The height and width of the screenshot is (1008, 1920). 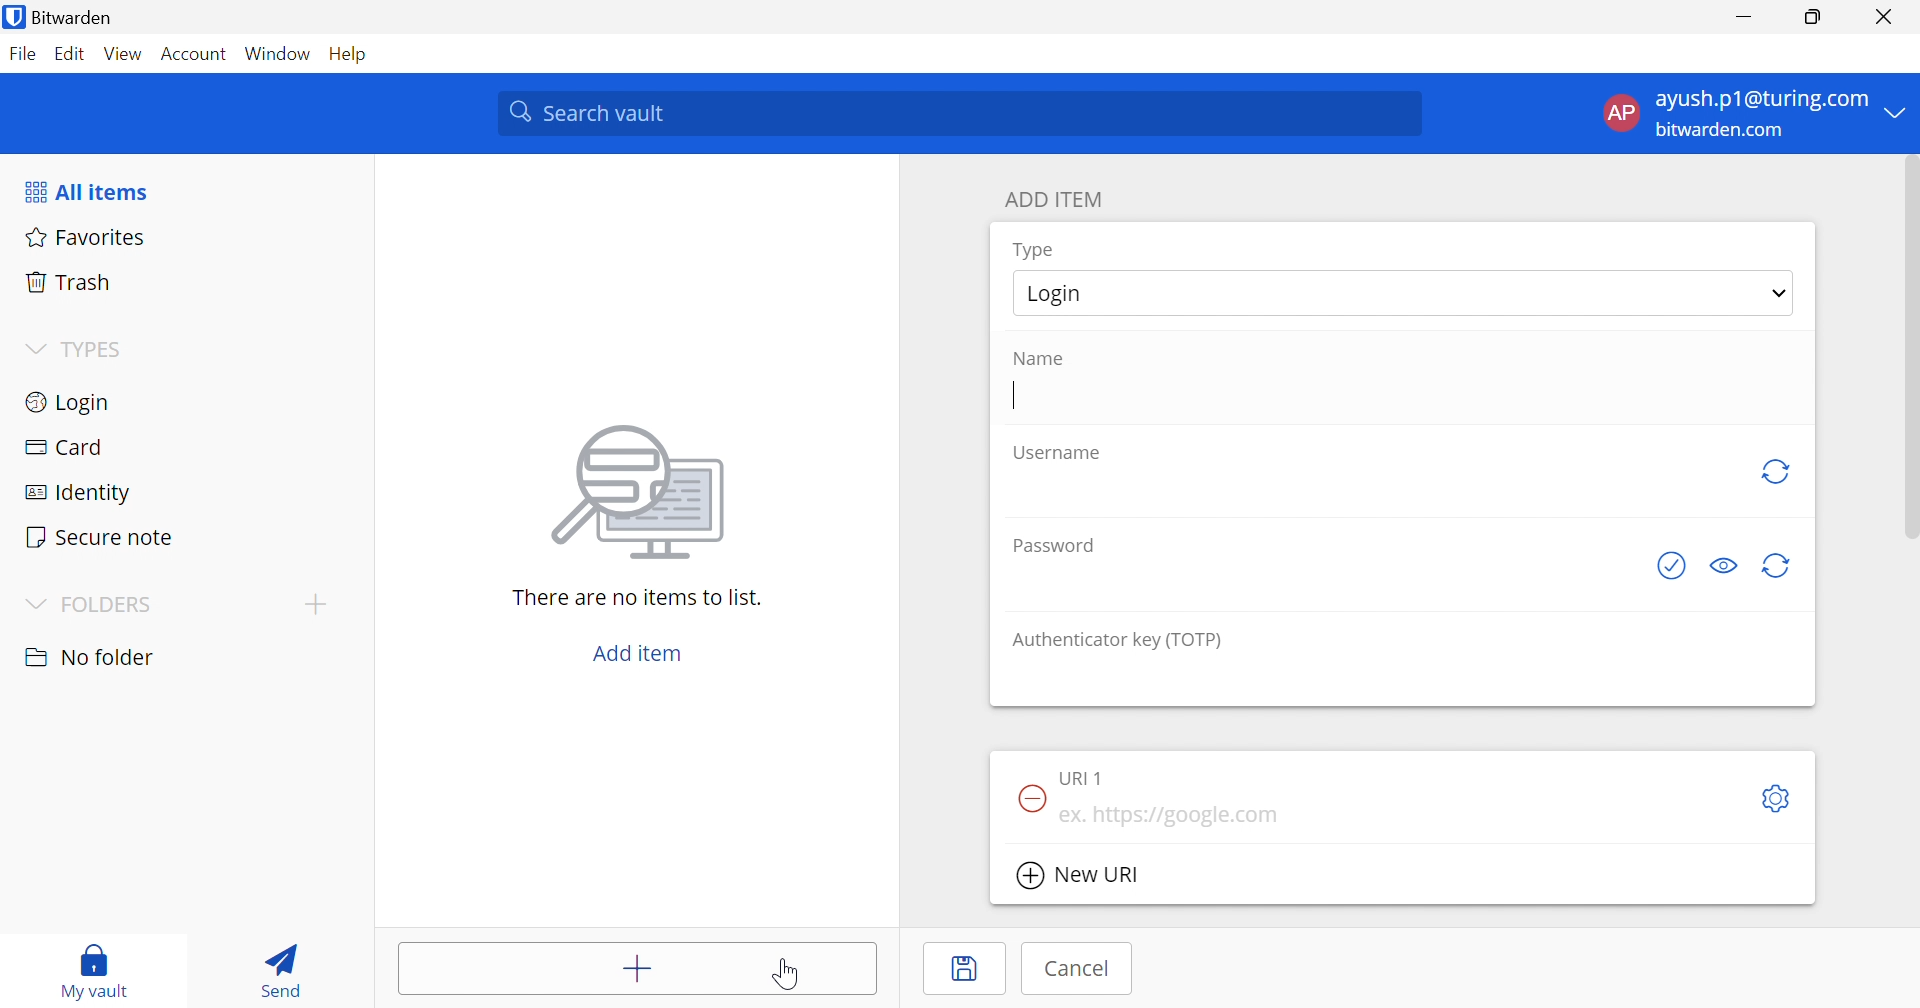 What do you see at coordinates (82, 235) in the screenshot?
I see `Favorites` at bounding box center [82, 235].